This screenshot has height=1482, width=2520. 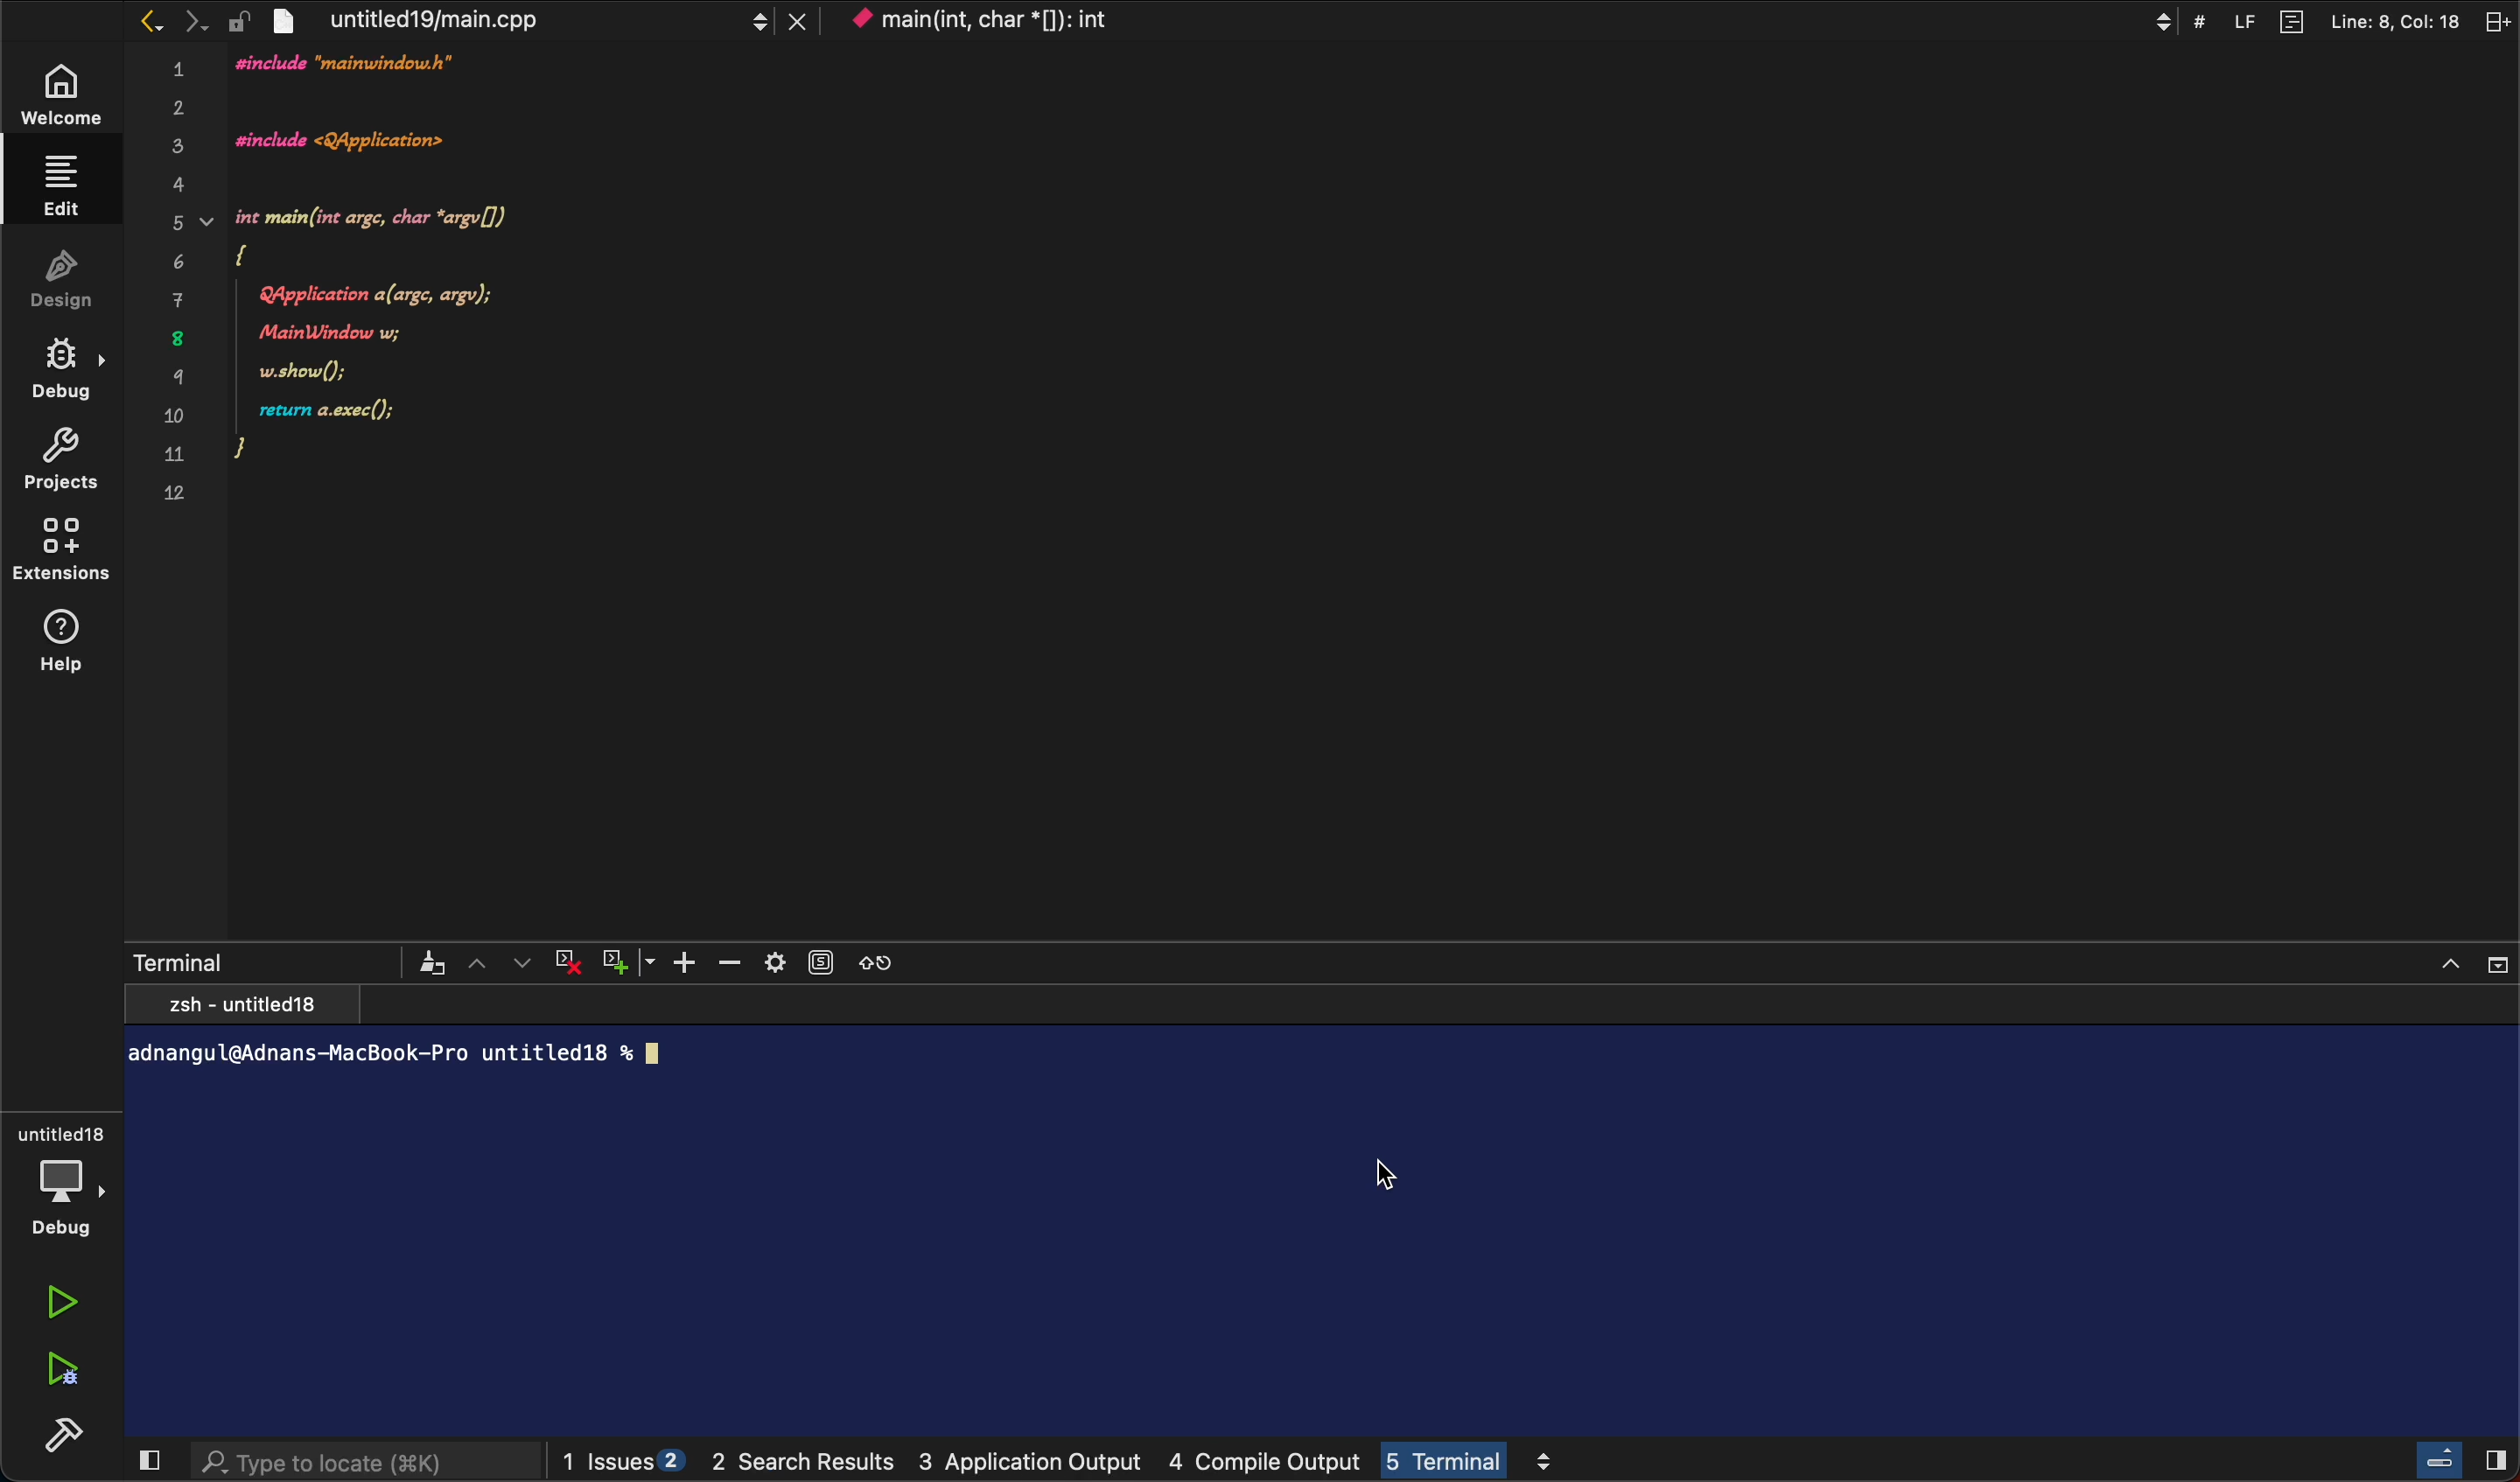 I want to click on edit, so click(x=62, y=187).